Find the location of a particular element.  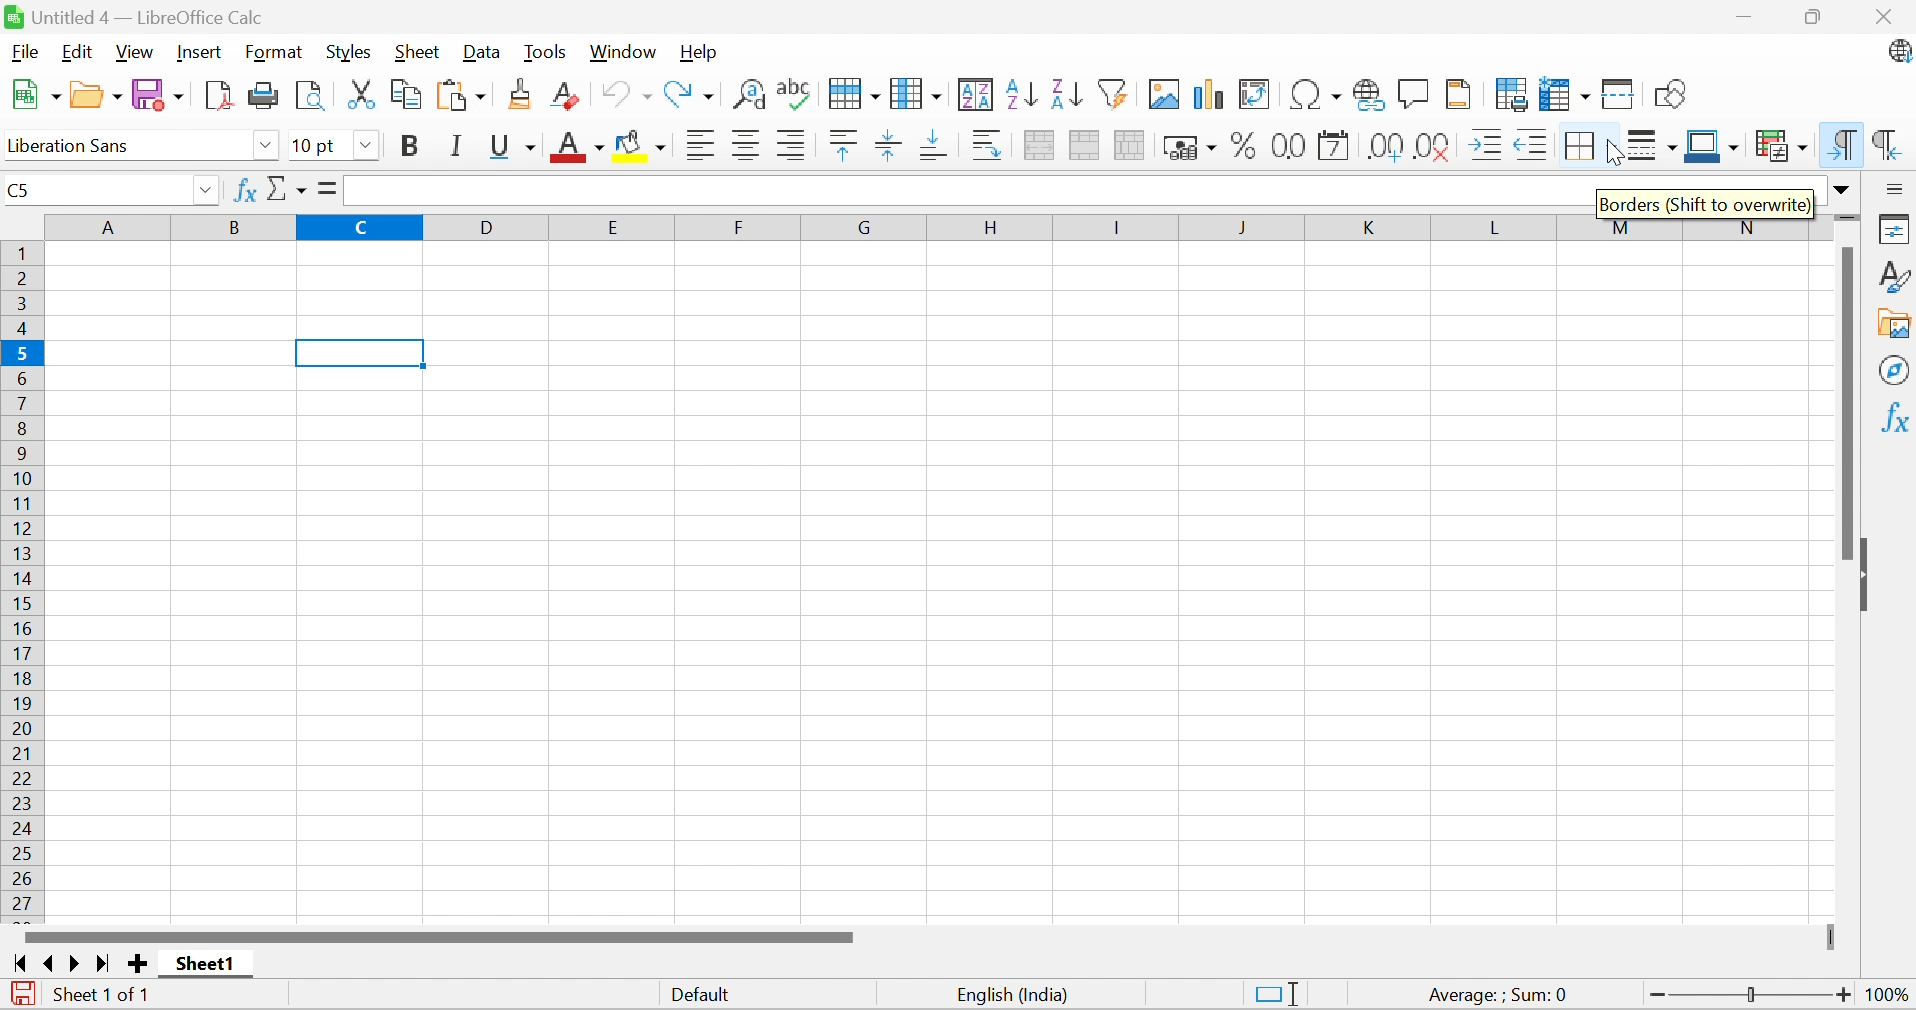

Close is located at coordinates (1884, 17).